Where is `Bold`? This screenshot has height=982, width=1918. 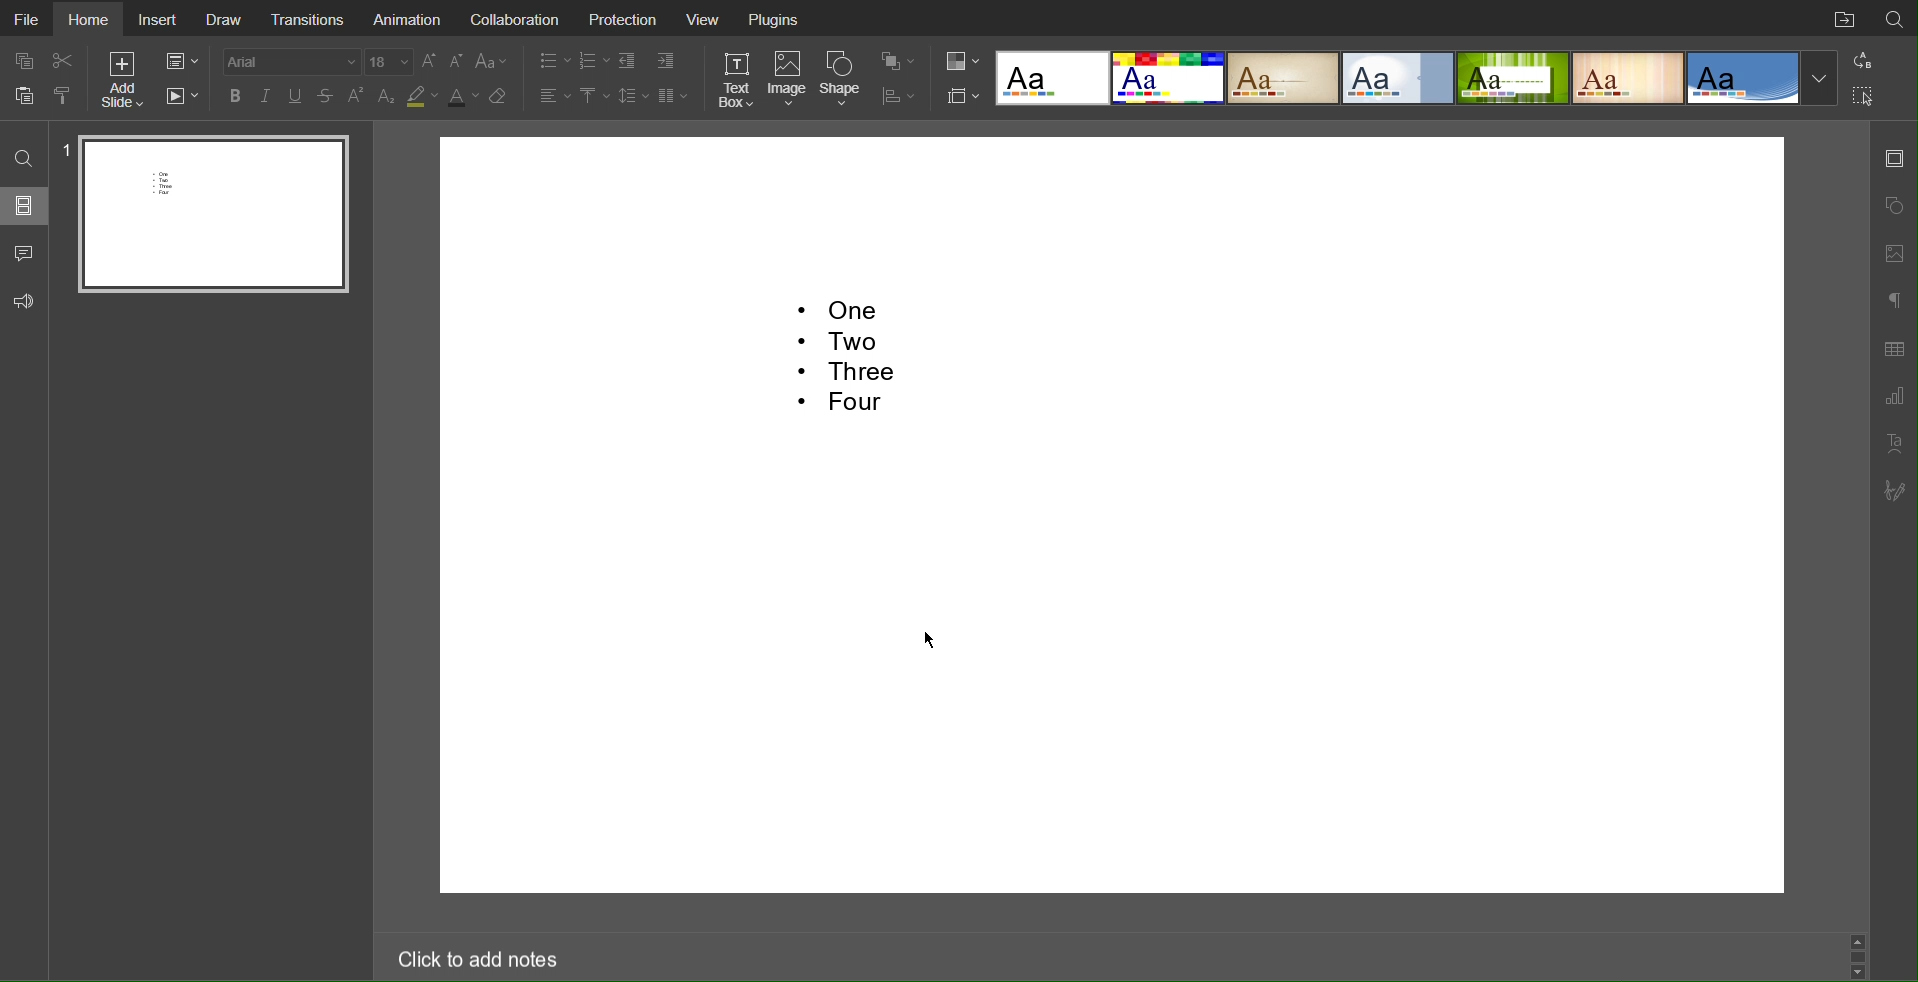
Bold is located at coordinates (236, 95).